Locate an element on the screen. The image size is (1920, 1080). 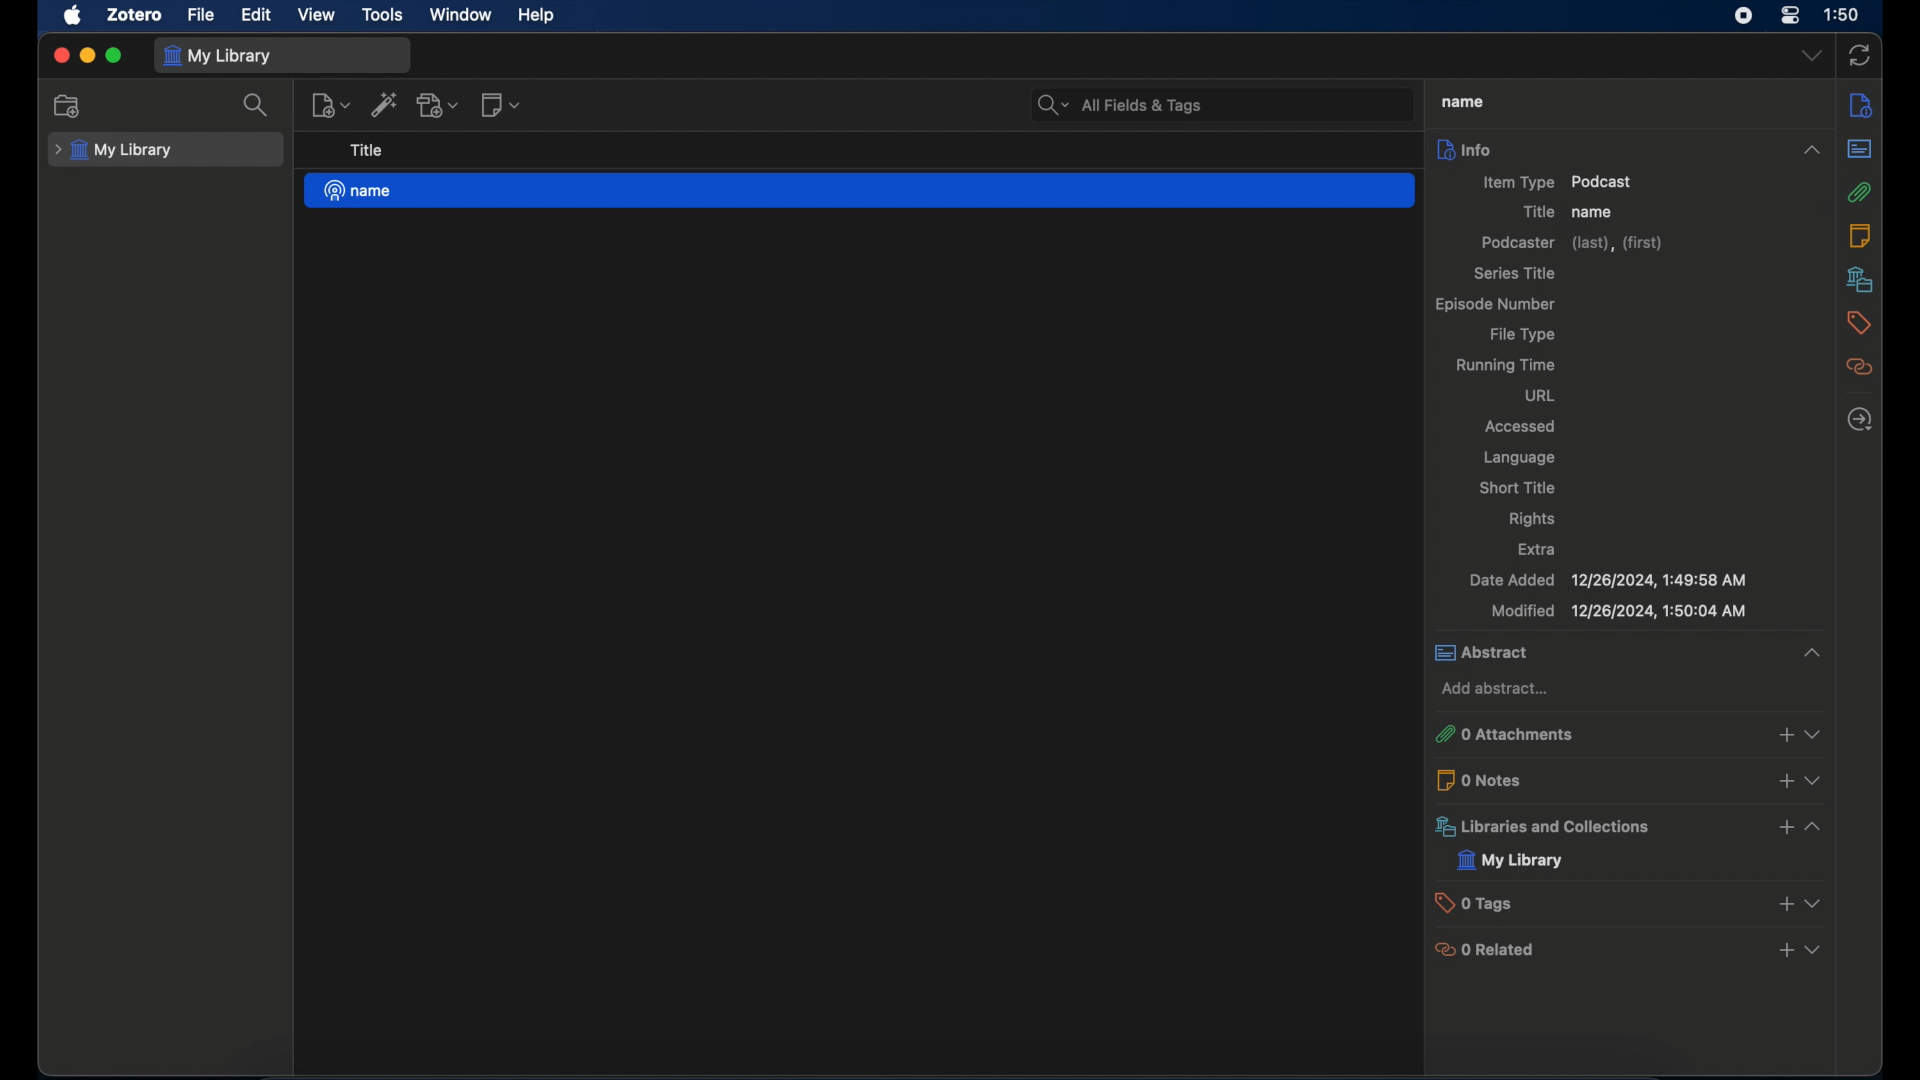
dropdown is located at coordinates (1813, 56).